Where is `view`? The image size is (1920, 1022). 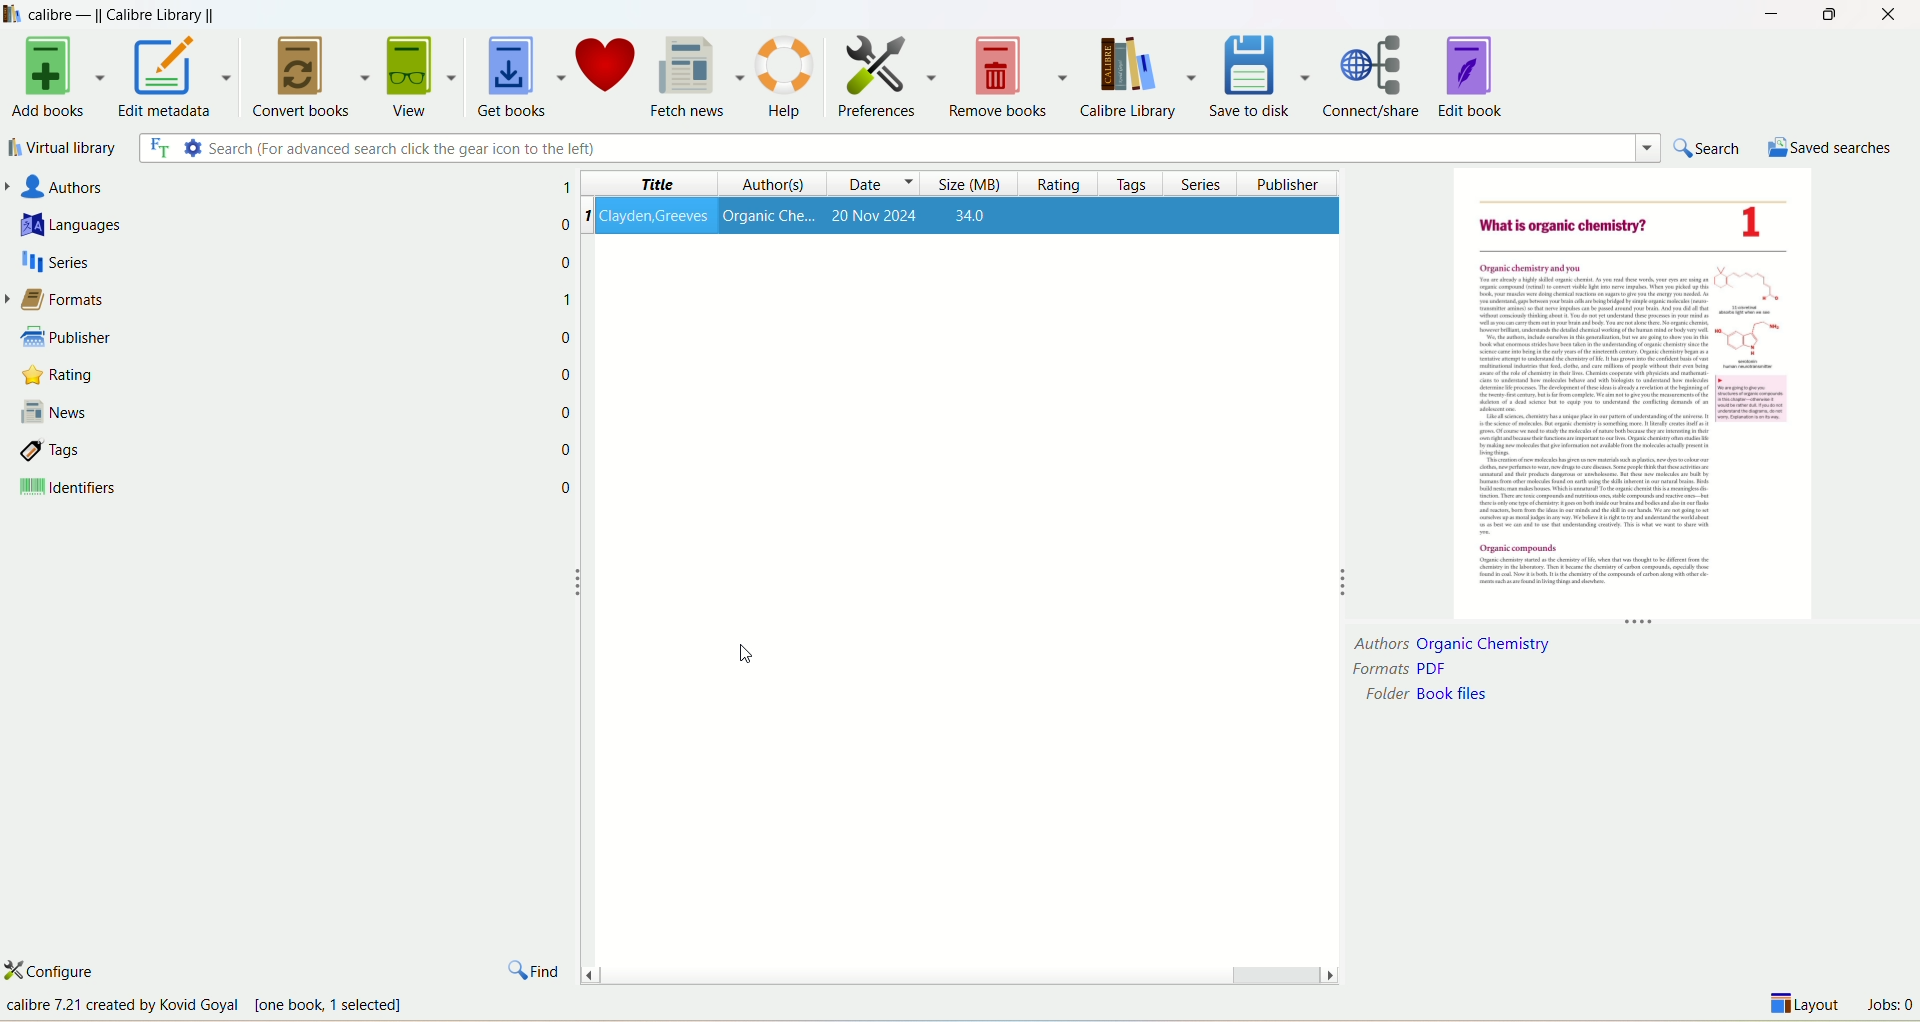 view is located at coordinates (421, 74).